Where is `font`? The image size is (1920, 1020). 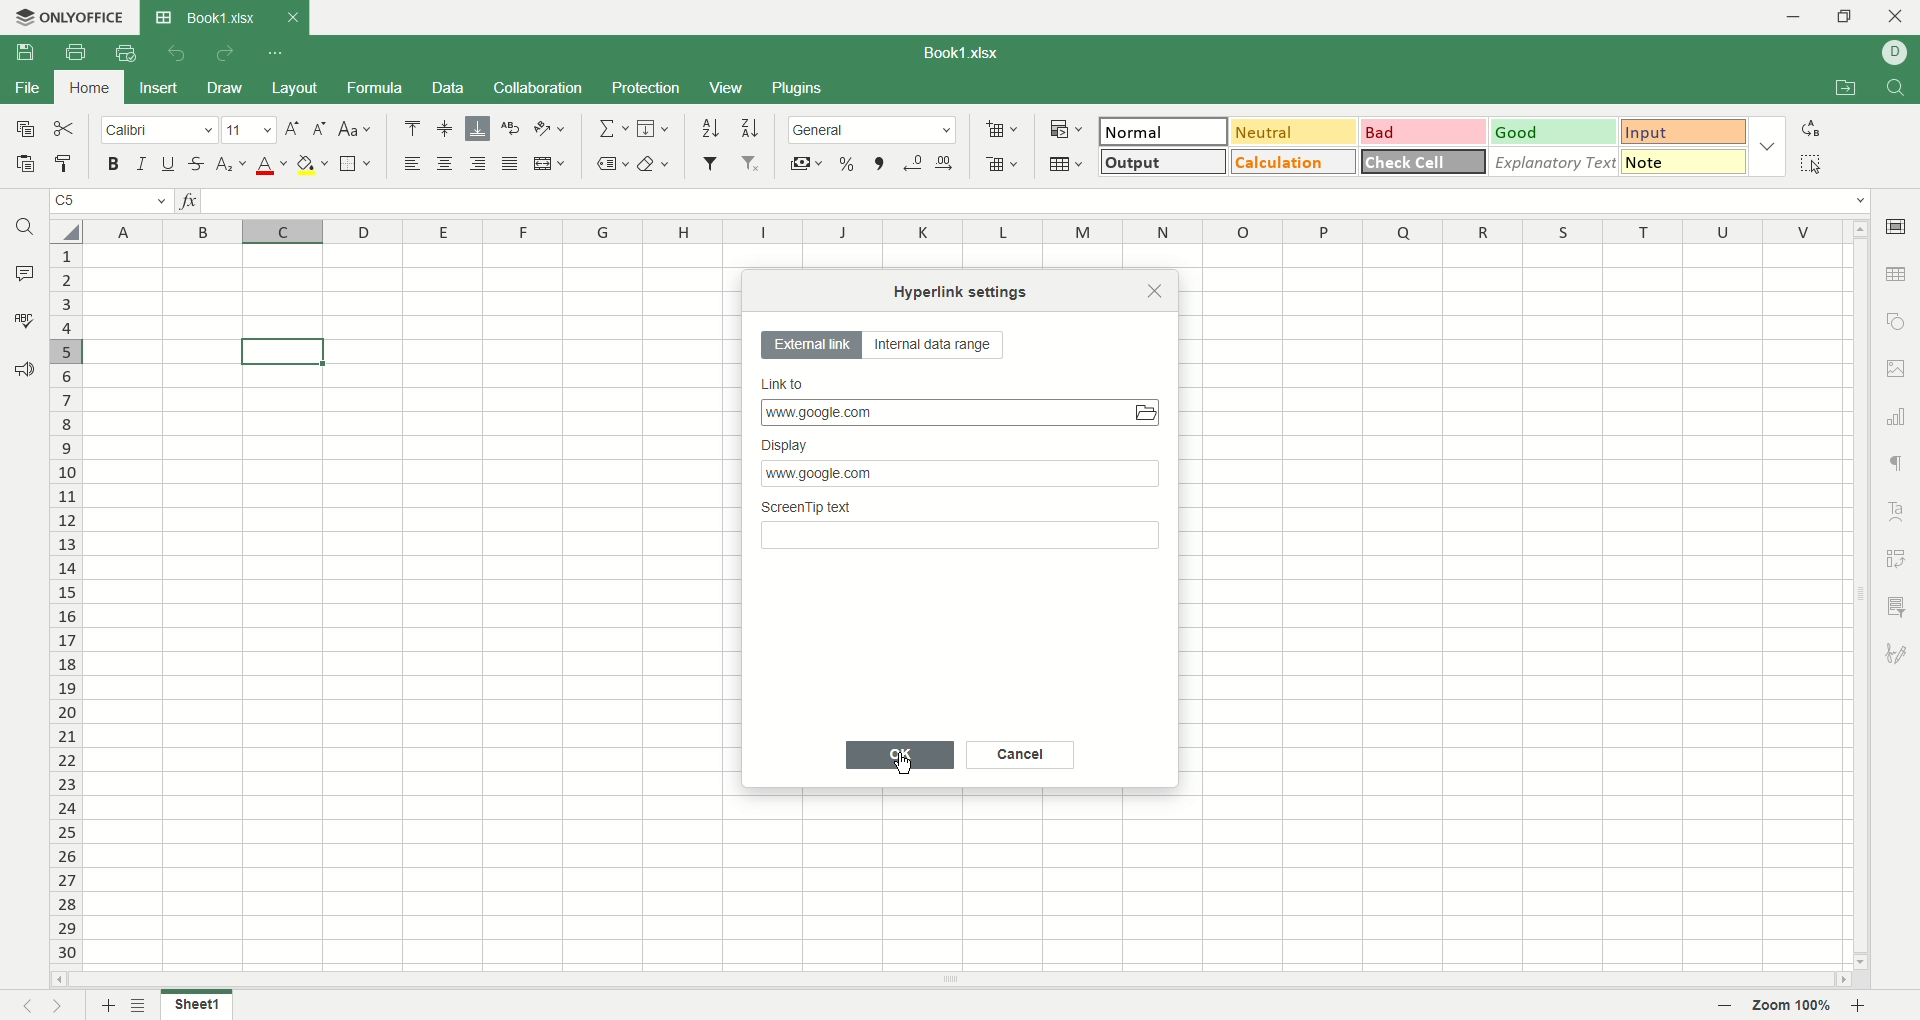
font is located at coordinates (159, 132).